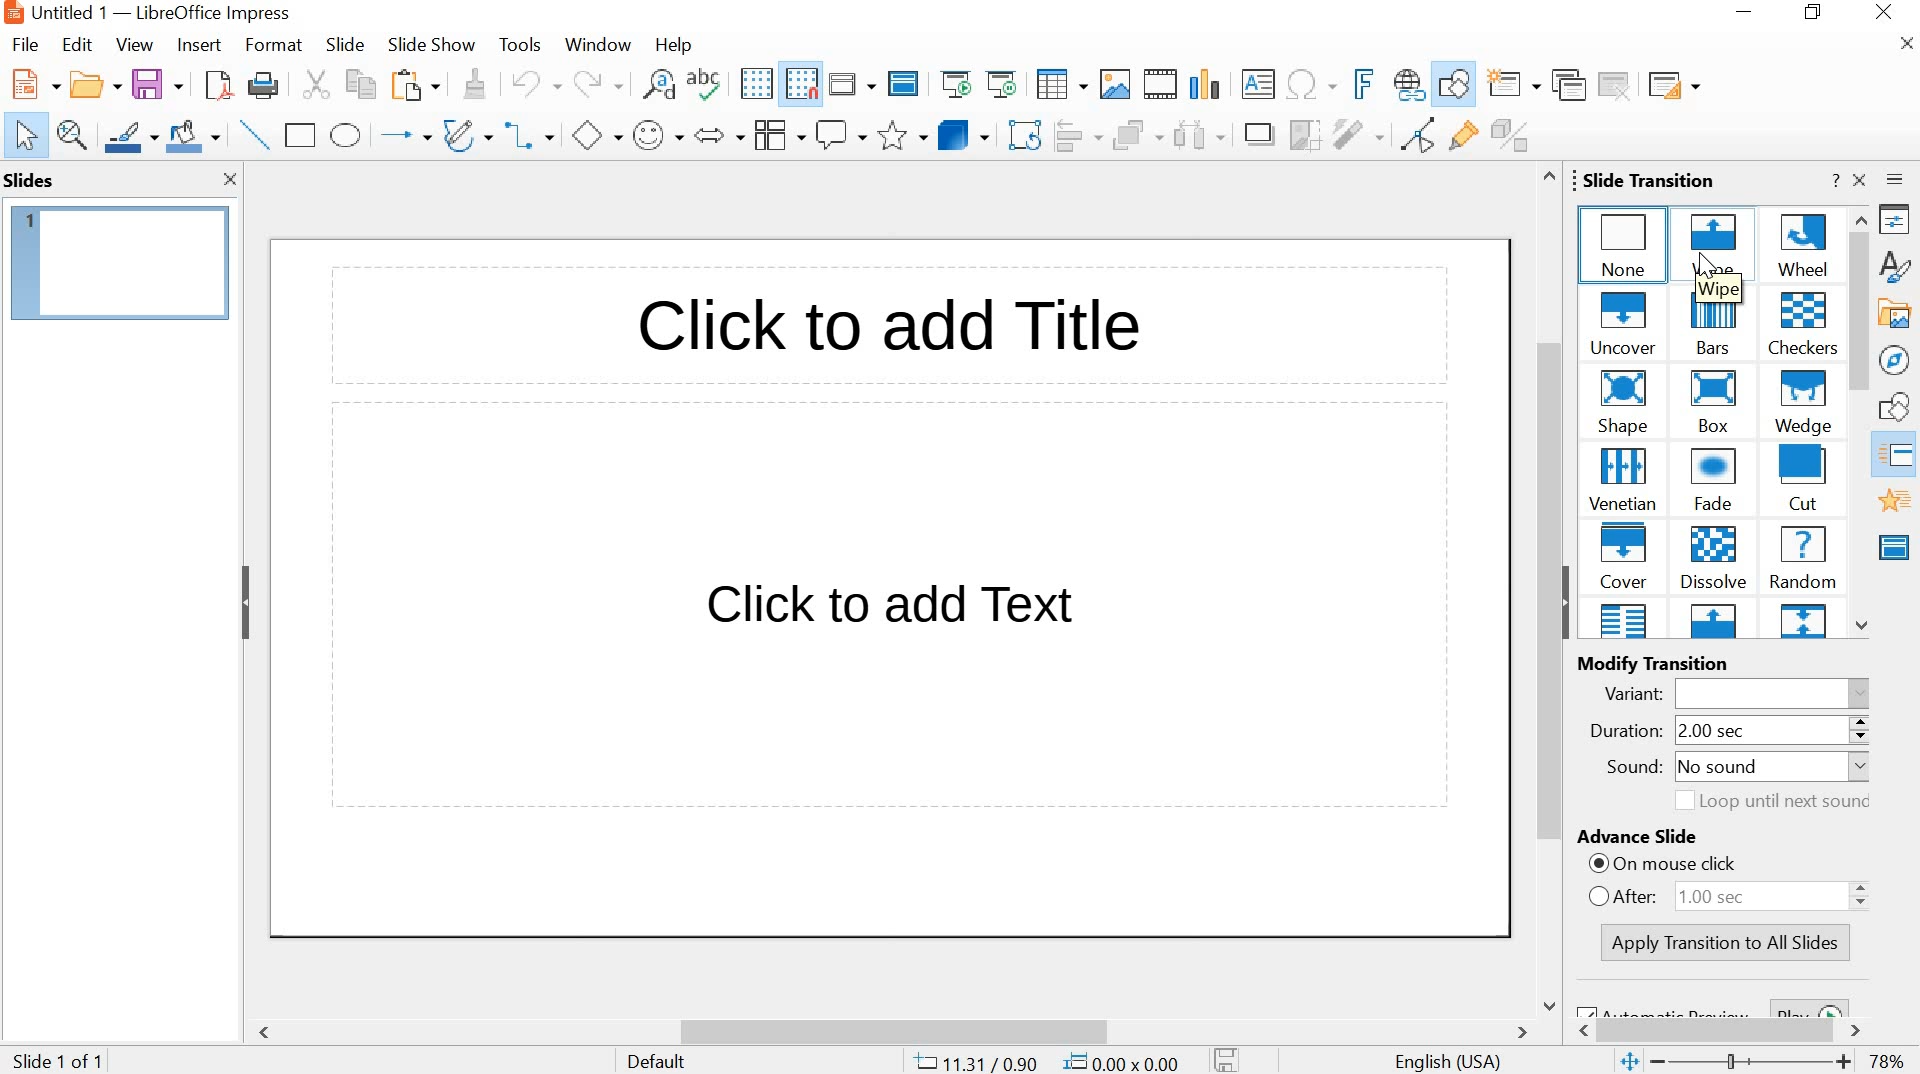  I want to click on Arrange, so click(1138, 133).